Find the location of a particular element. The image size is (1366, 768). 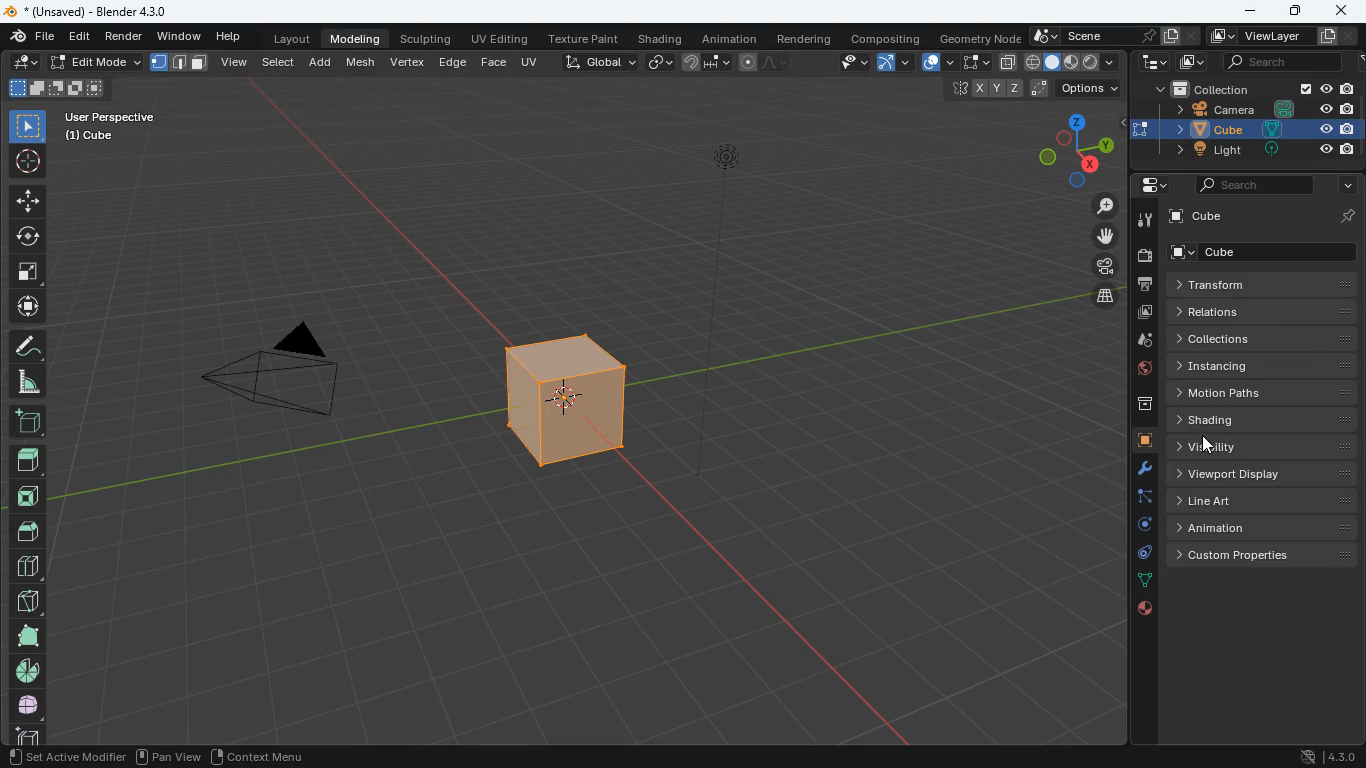

layout is located at coordinates (1072, 64).